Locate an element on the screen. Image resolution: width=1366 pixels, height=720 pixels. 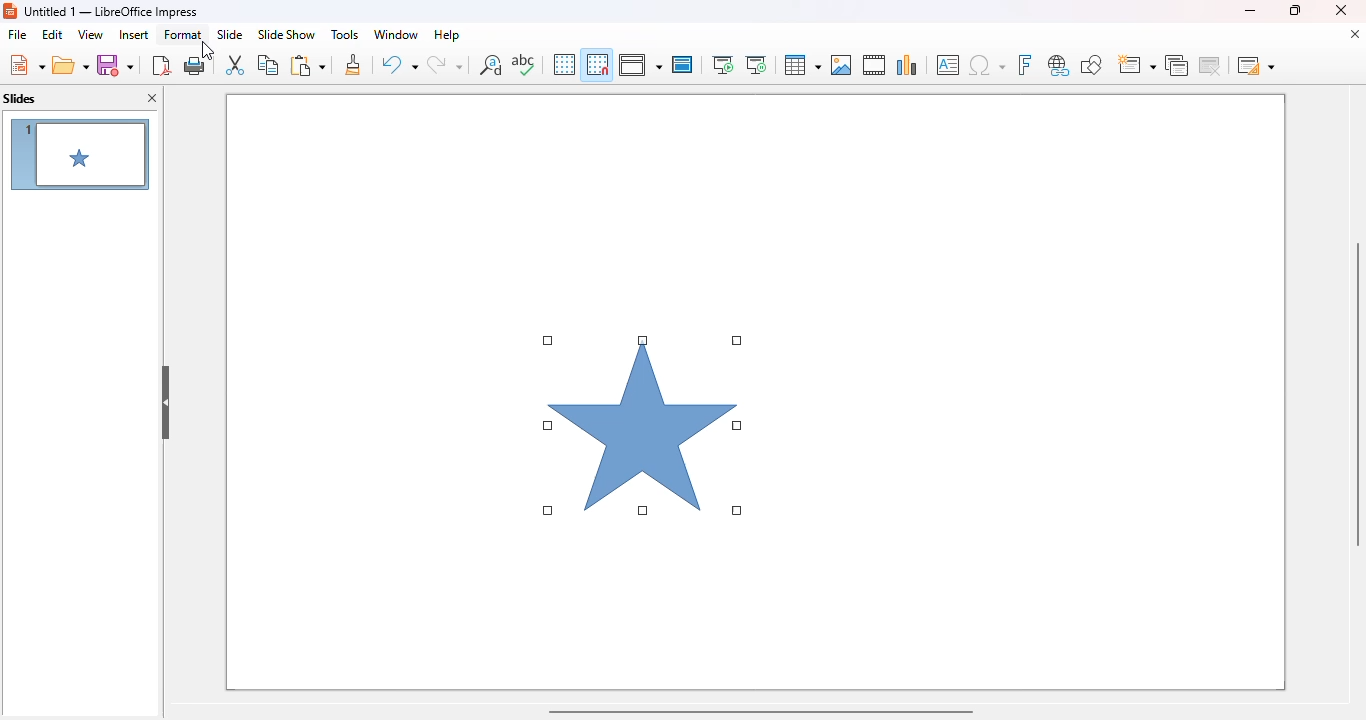
format is located at coordinates (183, 34).